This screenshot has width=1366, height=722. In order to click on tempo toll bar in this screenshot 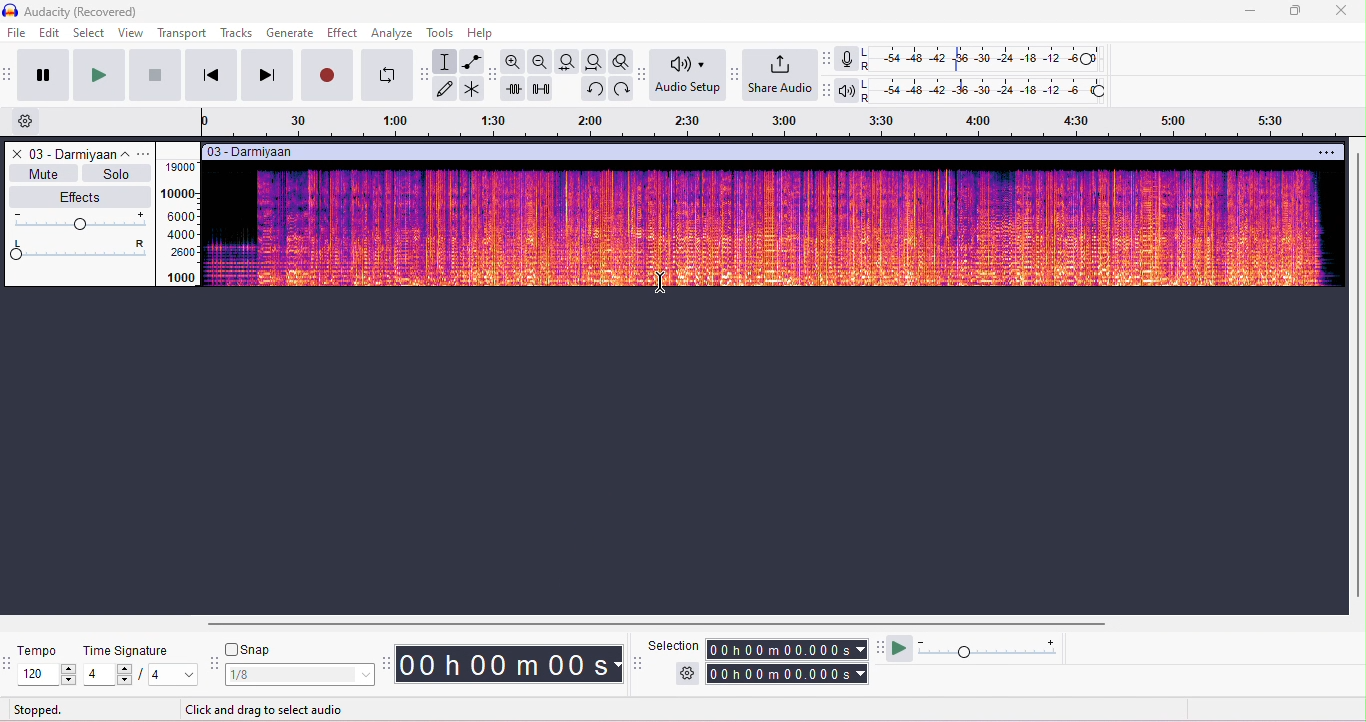, I will do `click(9, 661)`.